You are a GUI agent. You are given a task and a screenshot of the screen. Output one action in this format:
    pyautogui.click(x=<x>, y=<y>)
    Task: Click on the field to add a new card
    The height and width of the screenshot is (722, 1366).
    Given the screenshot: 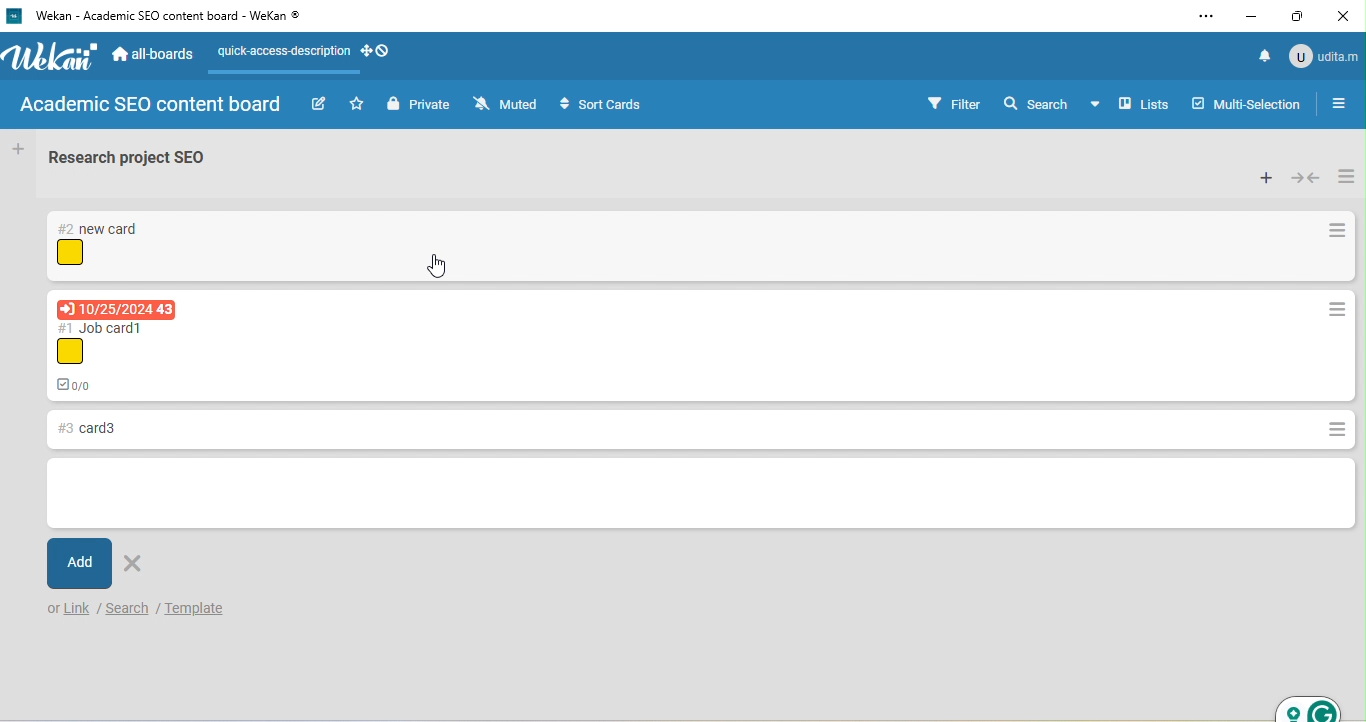 What is the action you would take?
    pyautogui.click(x=700, y=495)
    